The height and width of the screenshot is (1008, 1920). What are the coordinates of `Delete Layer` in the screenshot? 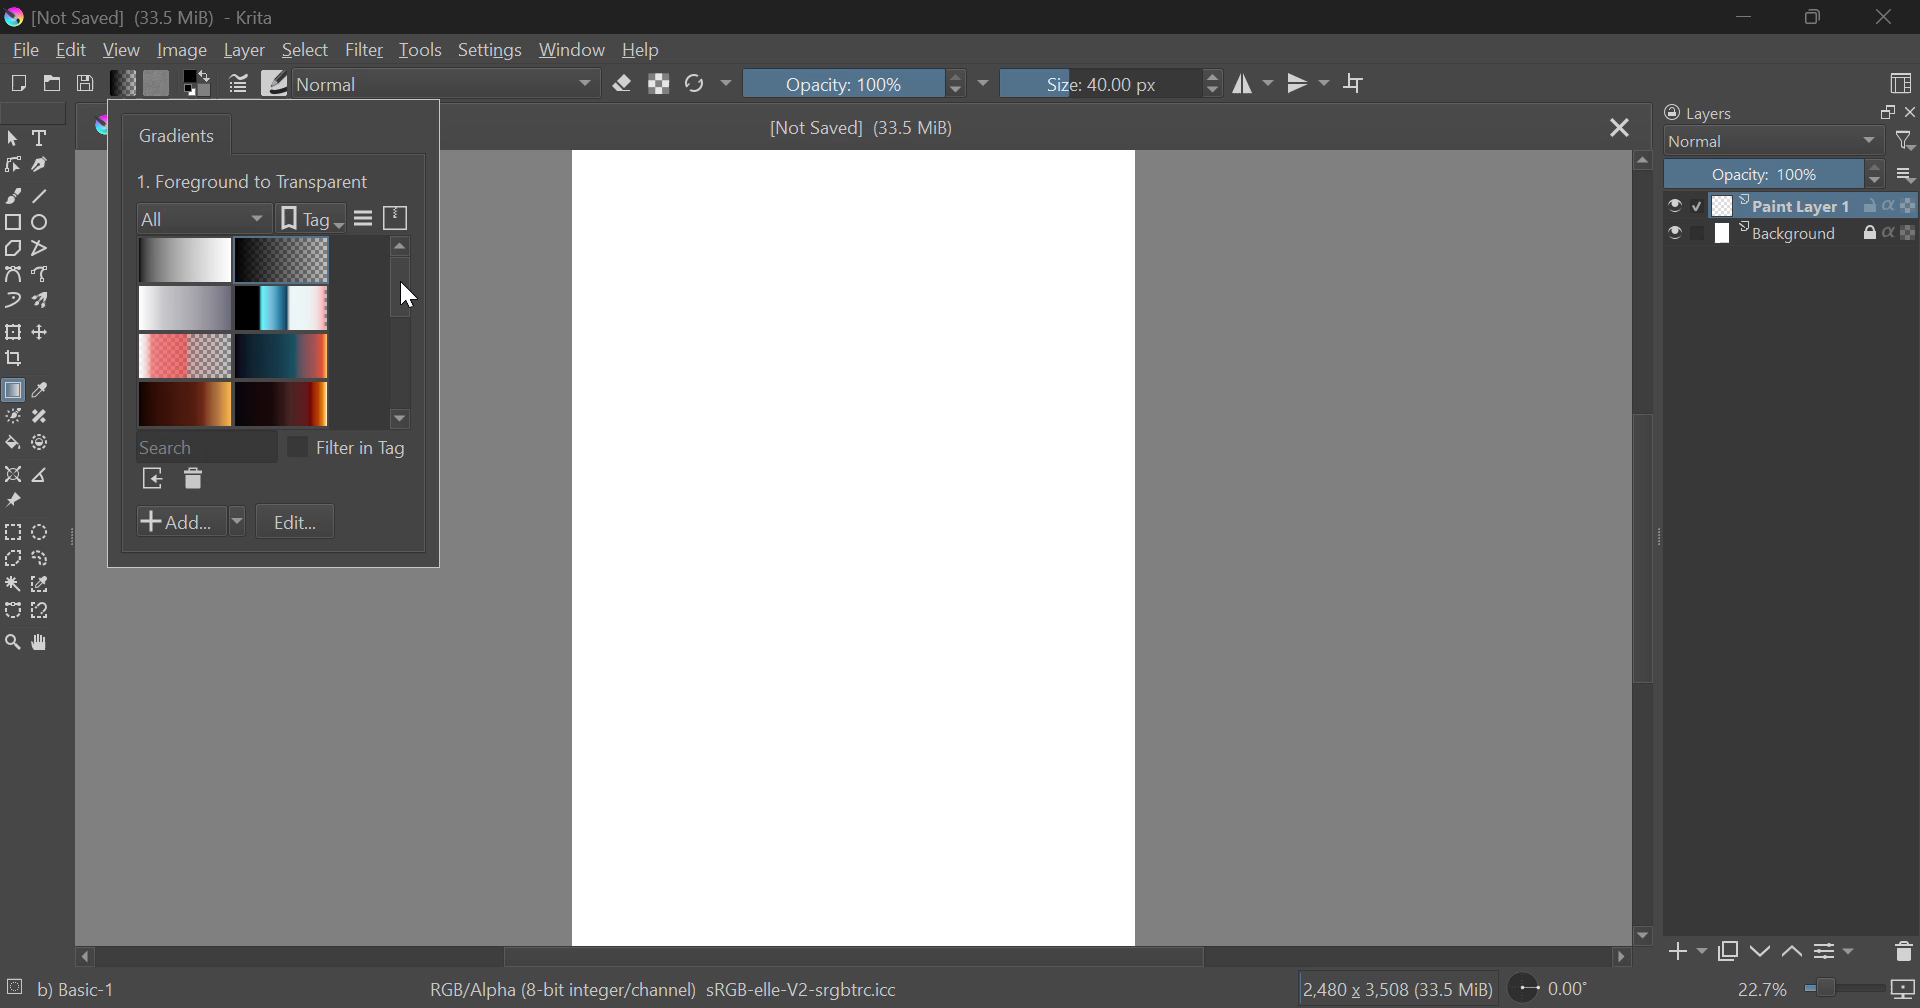 It's located at (1904, 950).